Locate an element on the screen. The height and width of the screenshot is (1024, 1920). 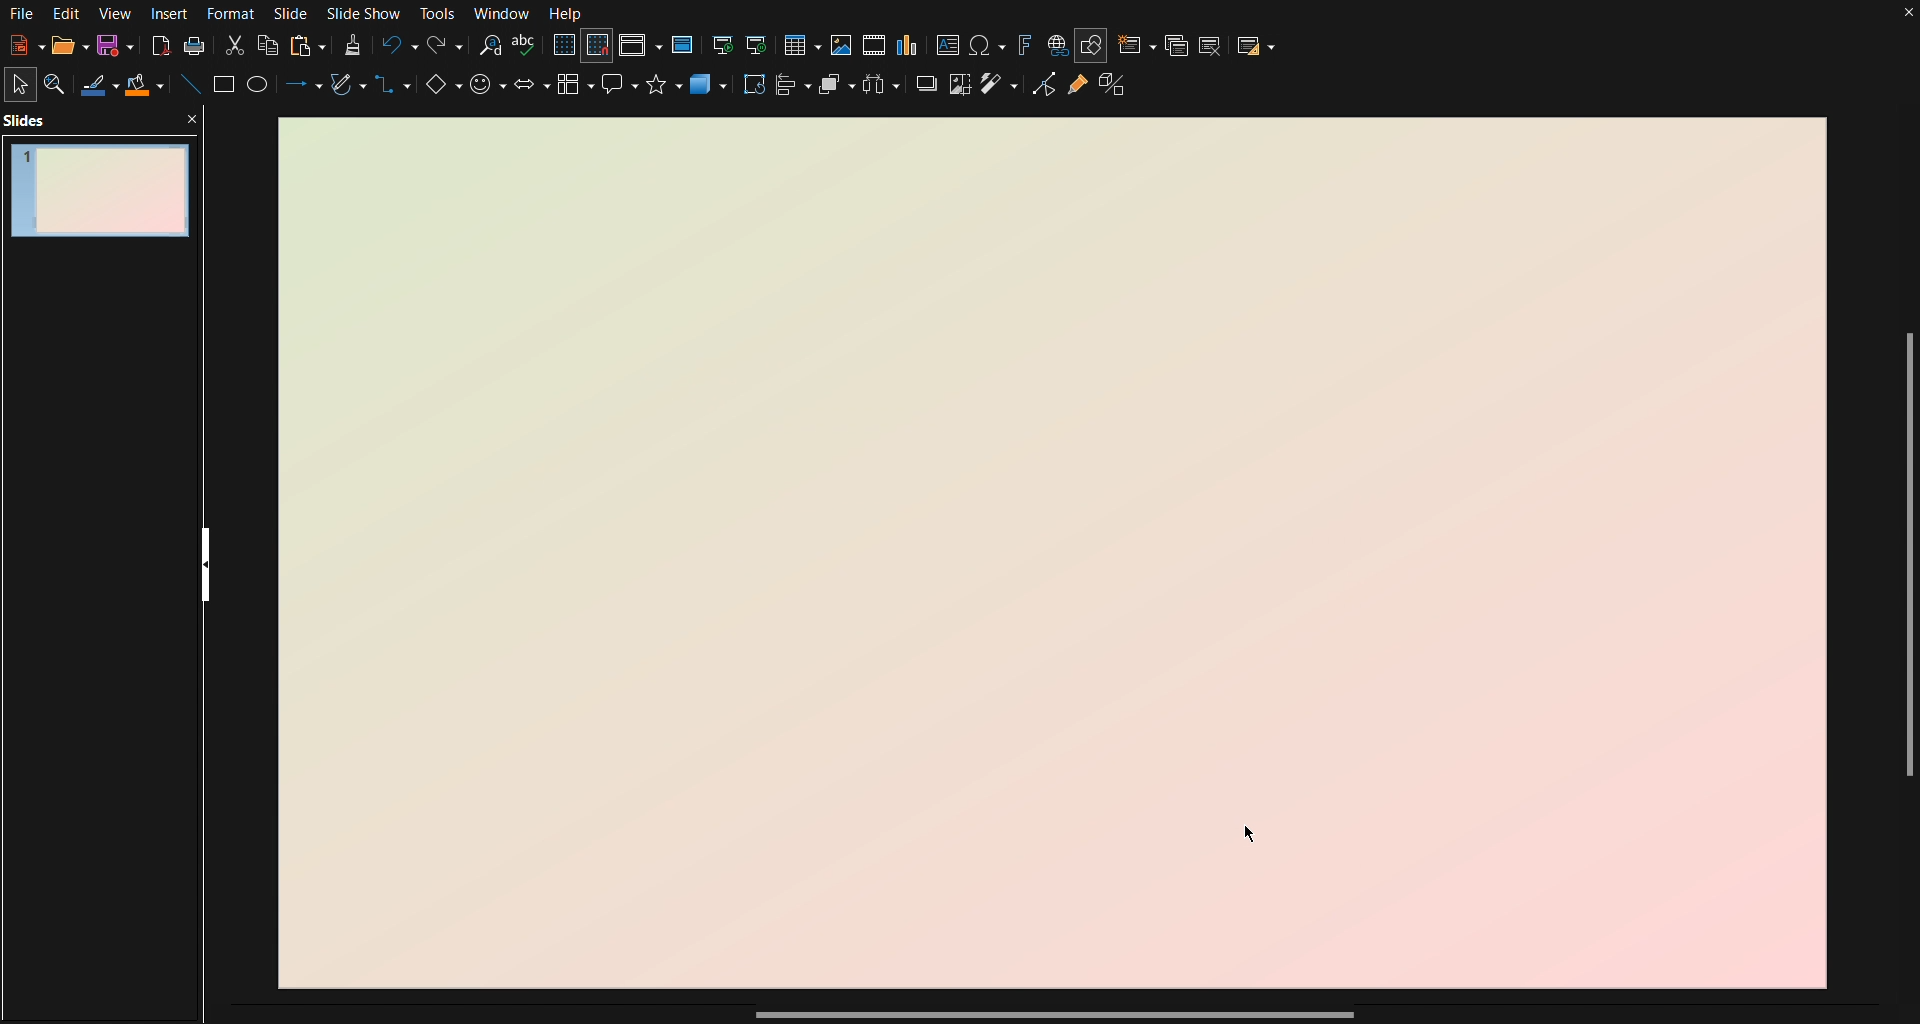
Circle is located at coordinates (261, 89).